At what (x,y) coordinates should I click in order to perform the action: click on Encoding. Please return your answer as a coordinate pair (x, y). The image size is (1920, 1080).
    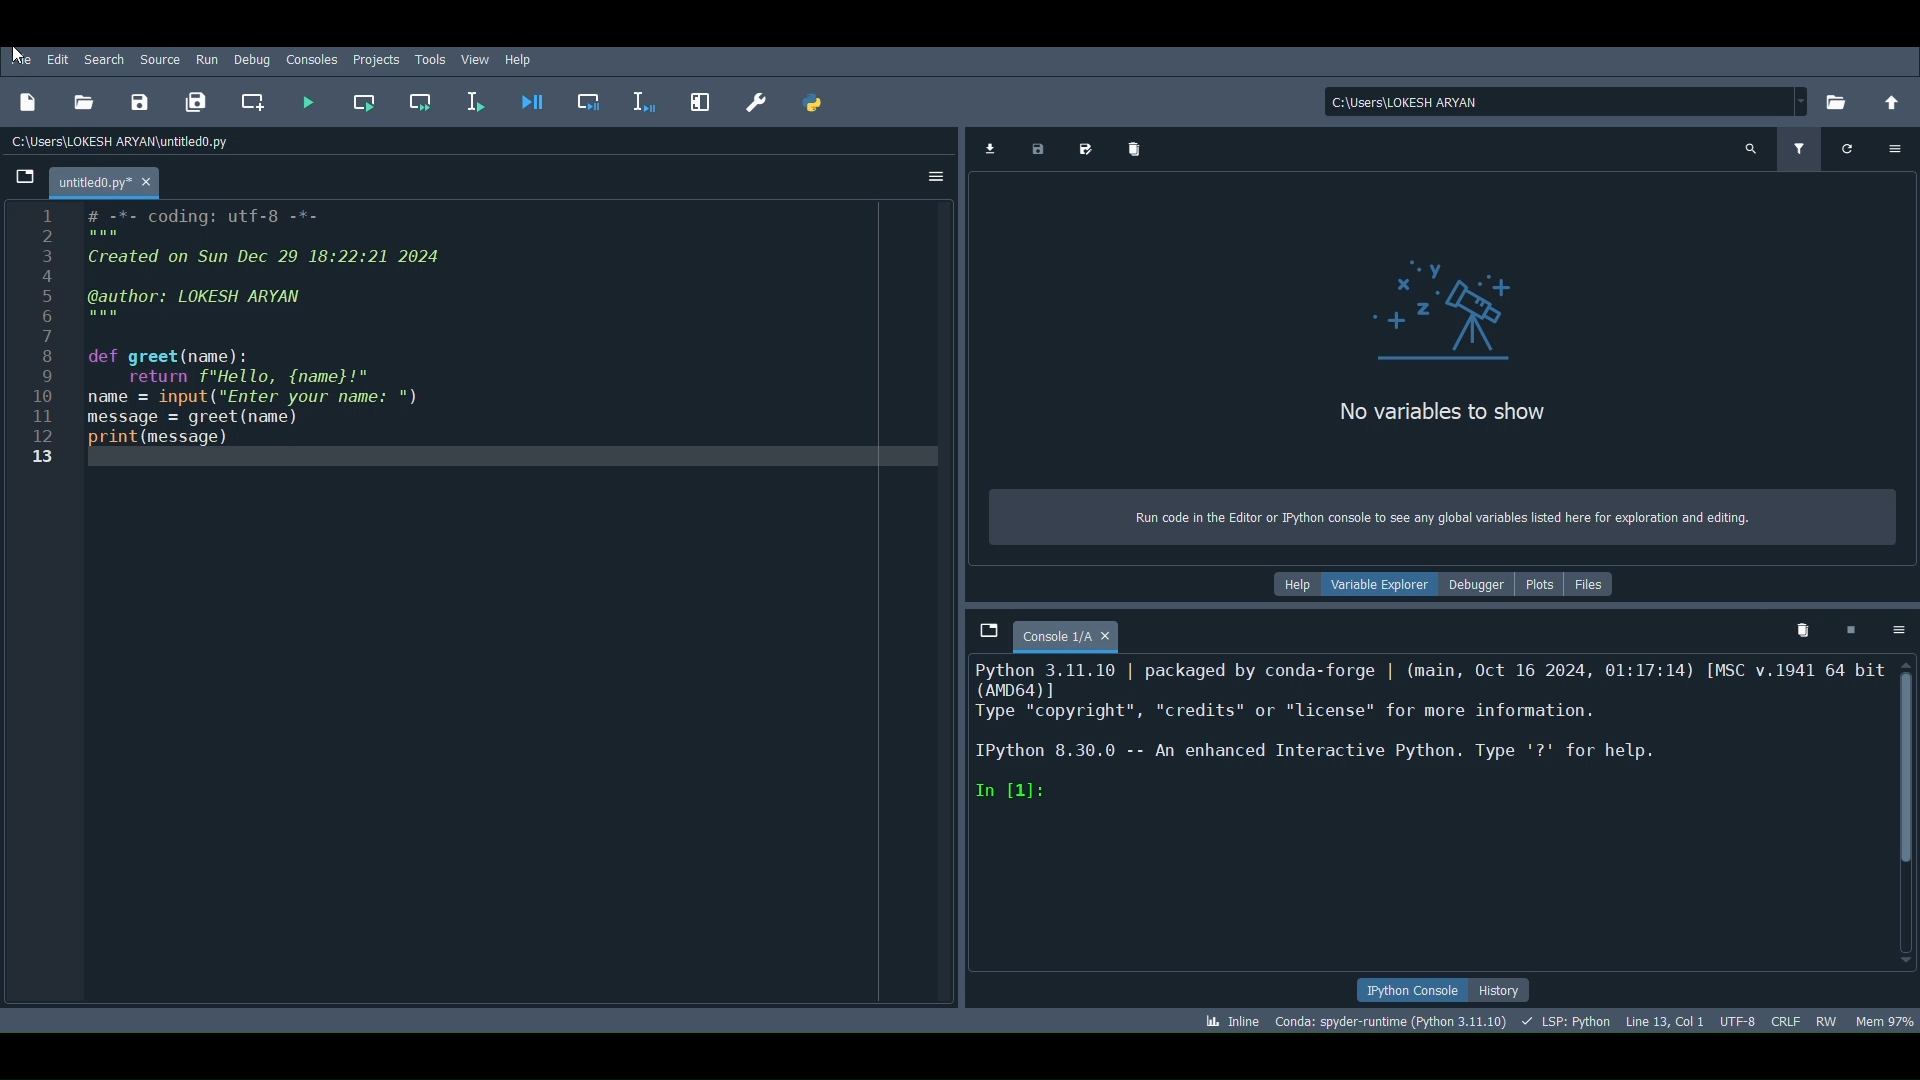
    Looking at the image, I should click on (1738, 1020).